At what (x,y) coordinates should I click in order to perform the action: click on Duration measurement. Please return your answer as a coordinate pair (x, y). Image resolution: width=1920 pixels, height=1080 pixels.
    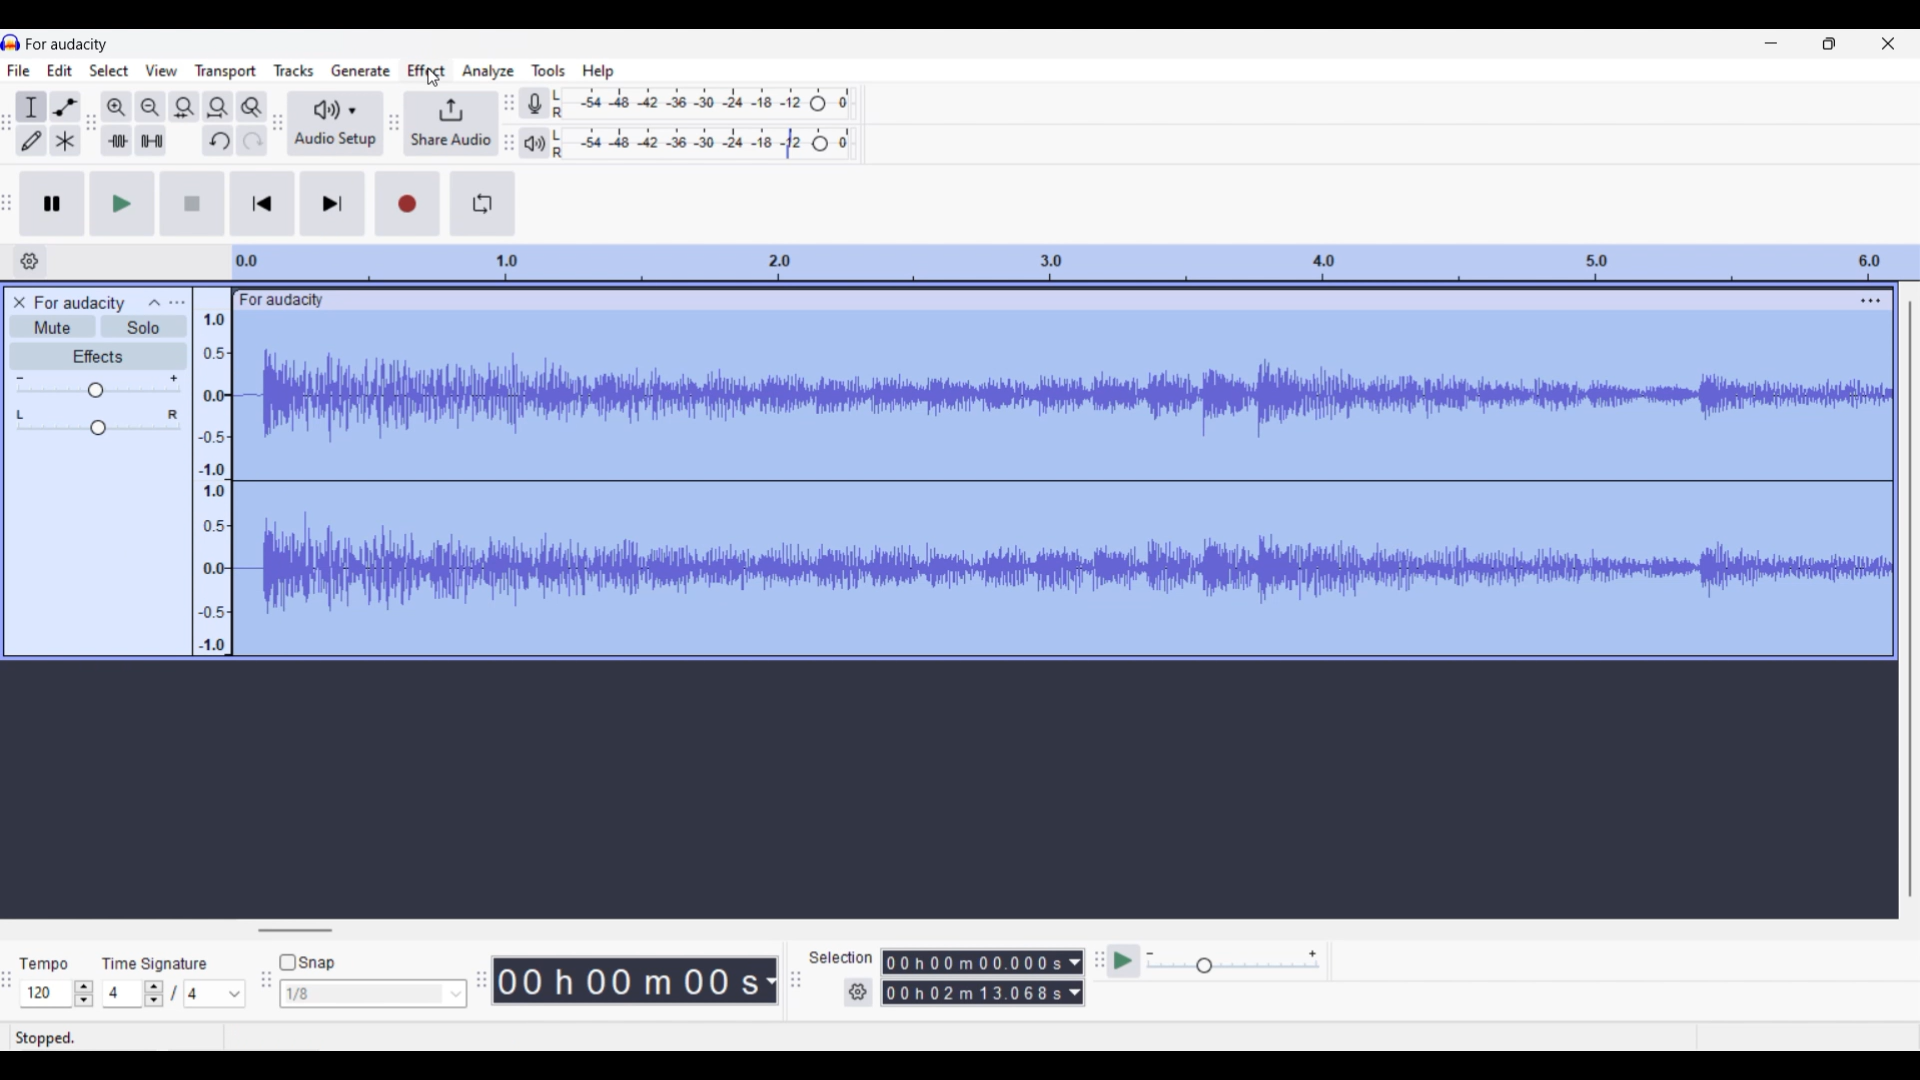
    Looking at the image, I should click on (769, 981).